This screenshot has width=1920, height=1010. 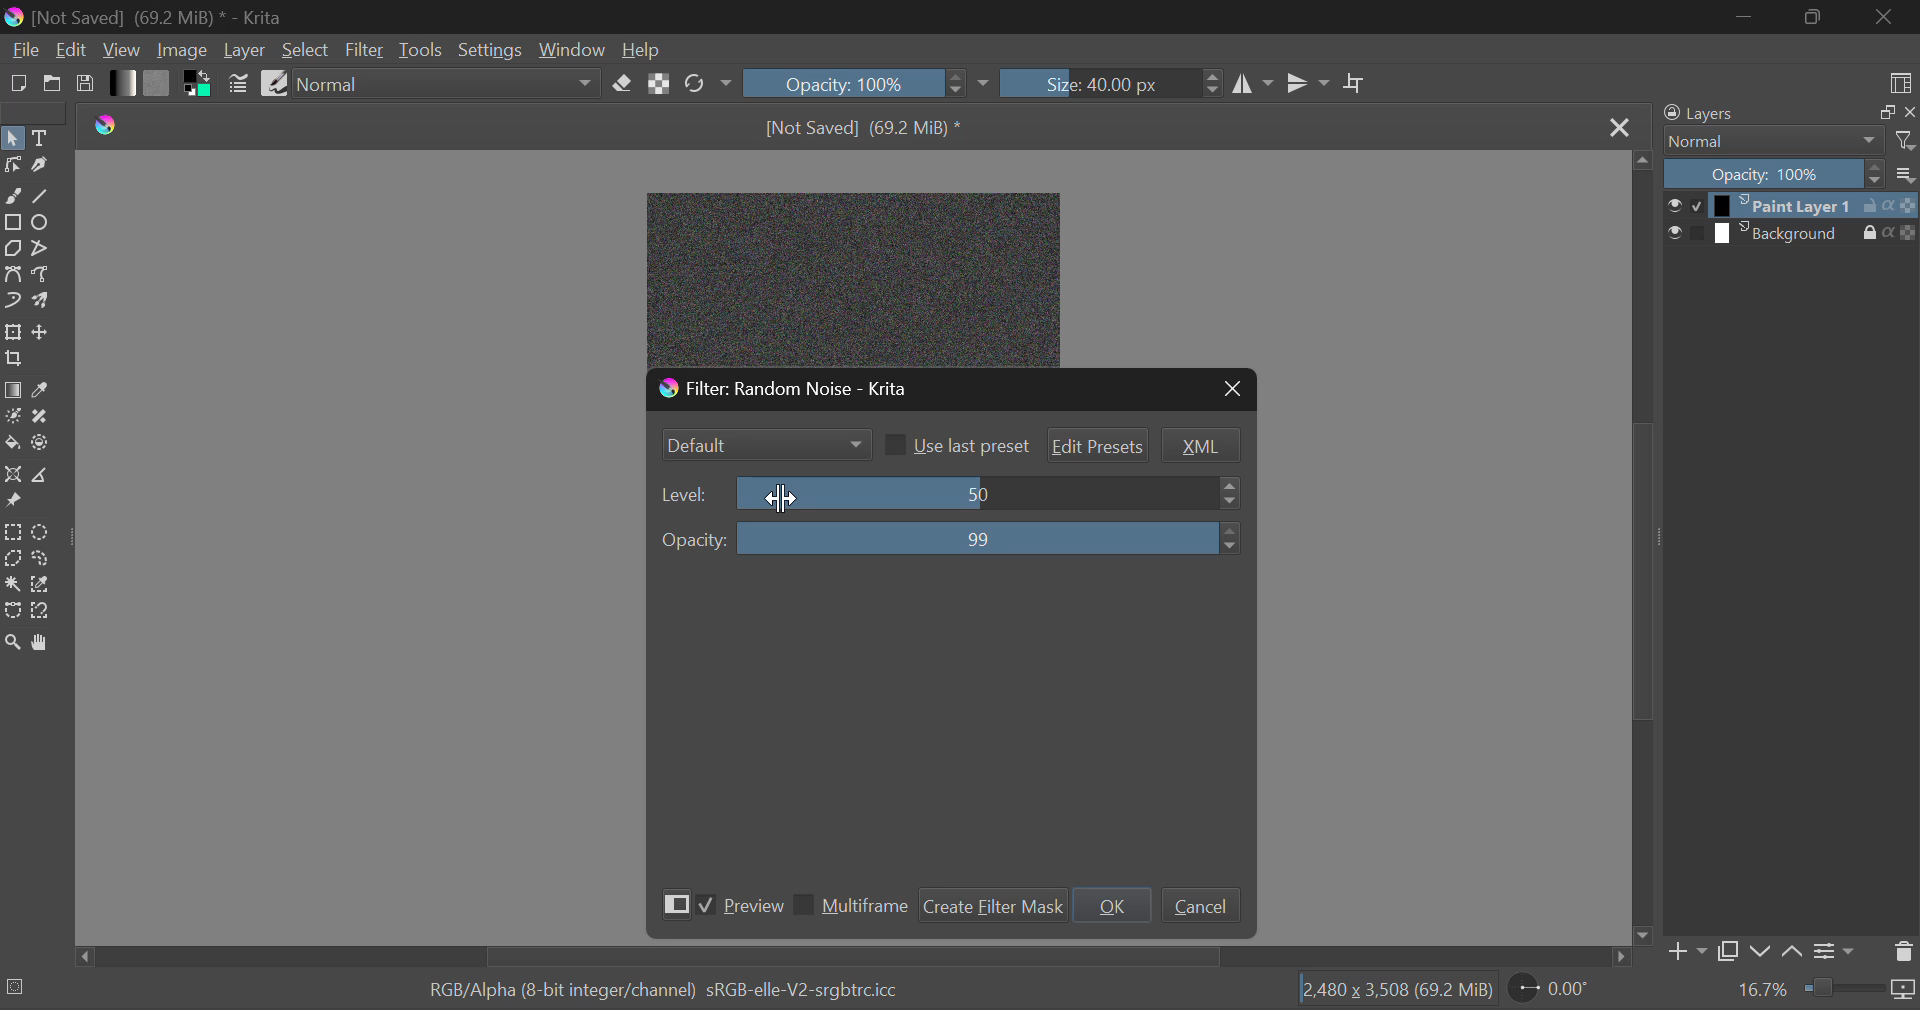 What do you see at coordinates (1881, 234) in the screenshot?
I see `alpha` at bounding box center [1881, 234].